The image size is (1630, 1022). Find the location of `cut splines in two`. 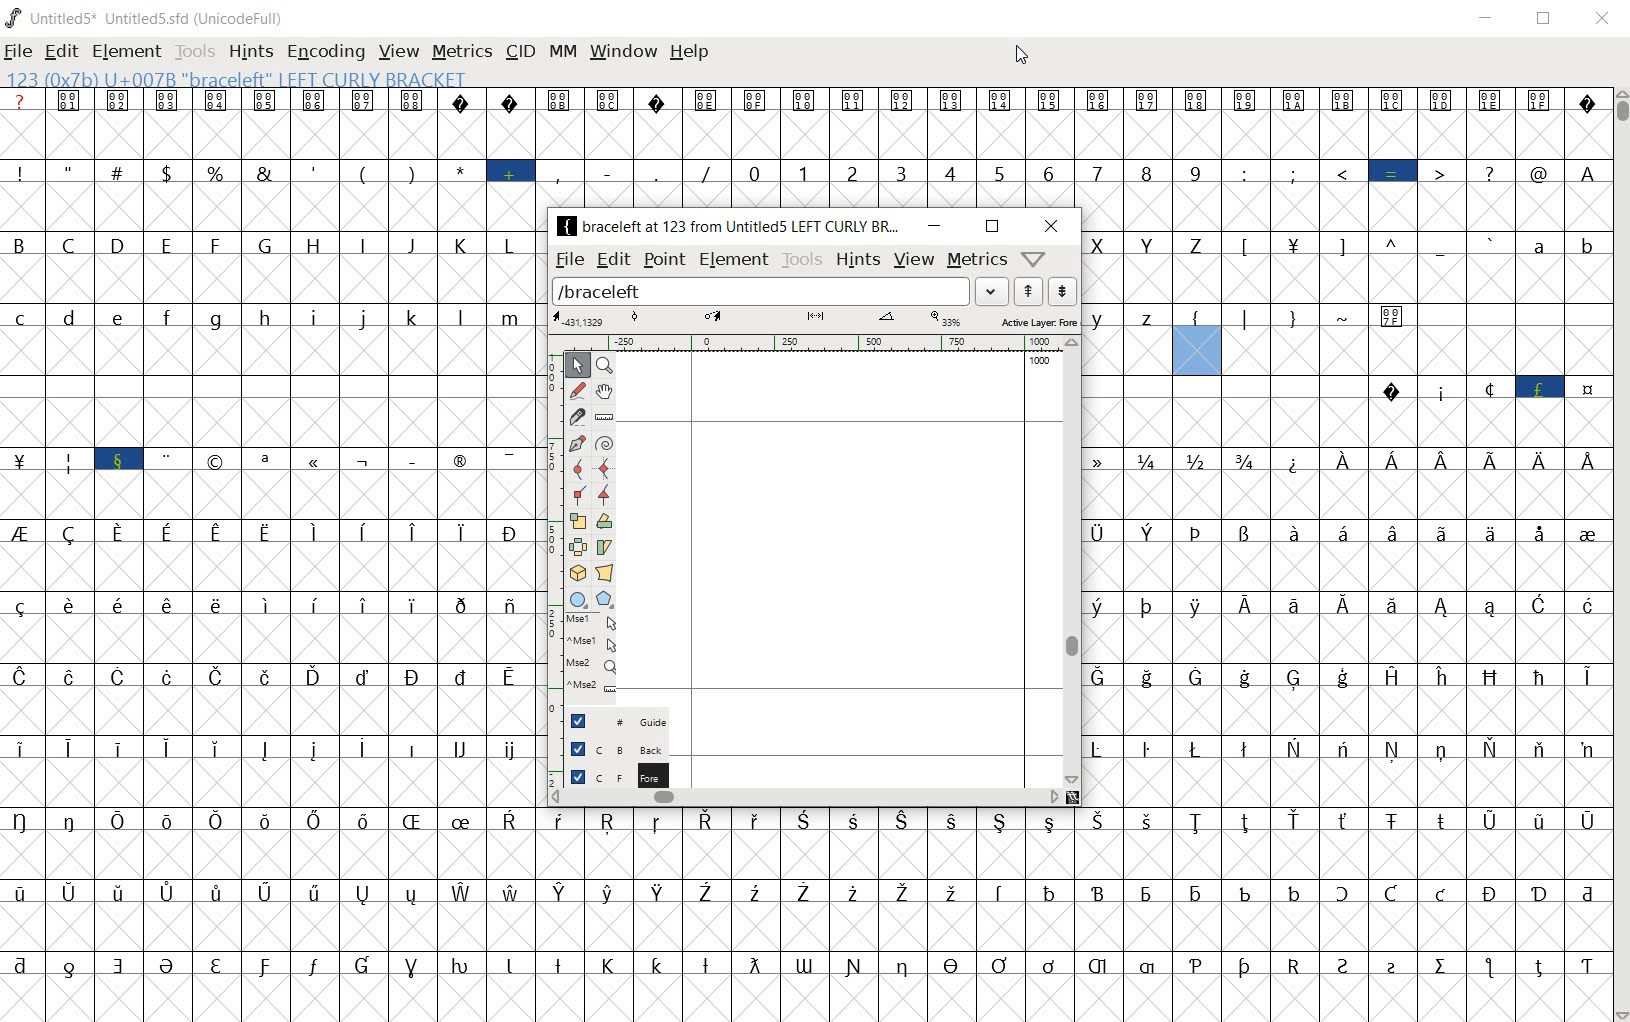

cut splines in two is located at coordinates (574, 416).